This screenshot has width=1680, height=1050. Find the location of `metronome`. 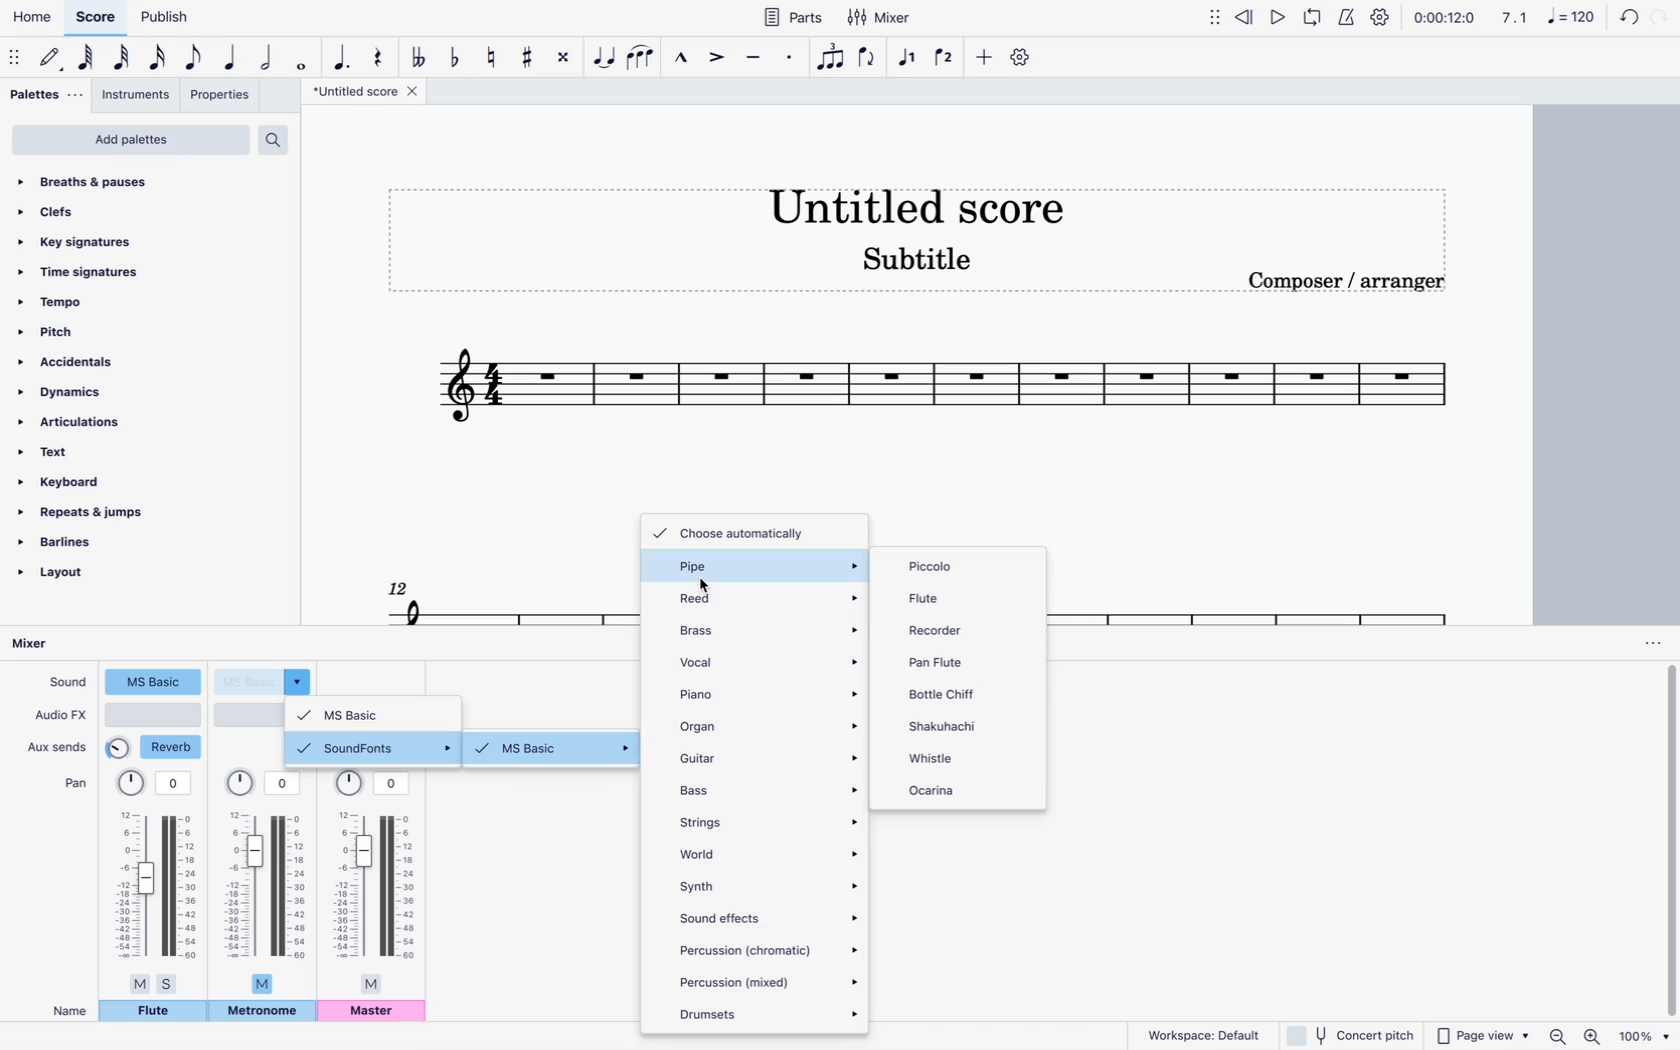

metronome is located at coordinates (262, 1012).